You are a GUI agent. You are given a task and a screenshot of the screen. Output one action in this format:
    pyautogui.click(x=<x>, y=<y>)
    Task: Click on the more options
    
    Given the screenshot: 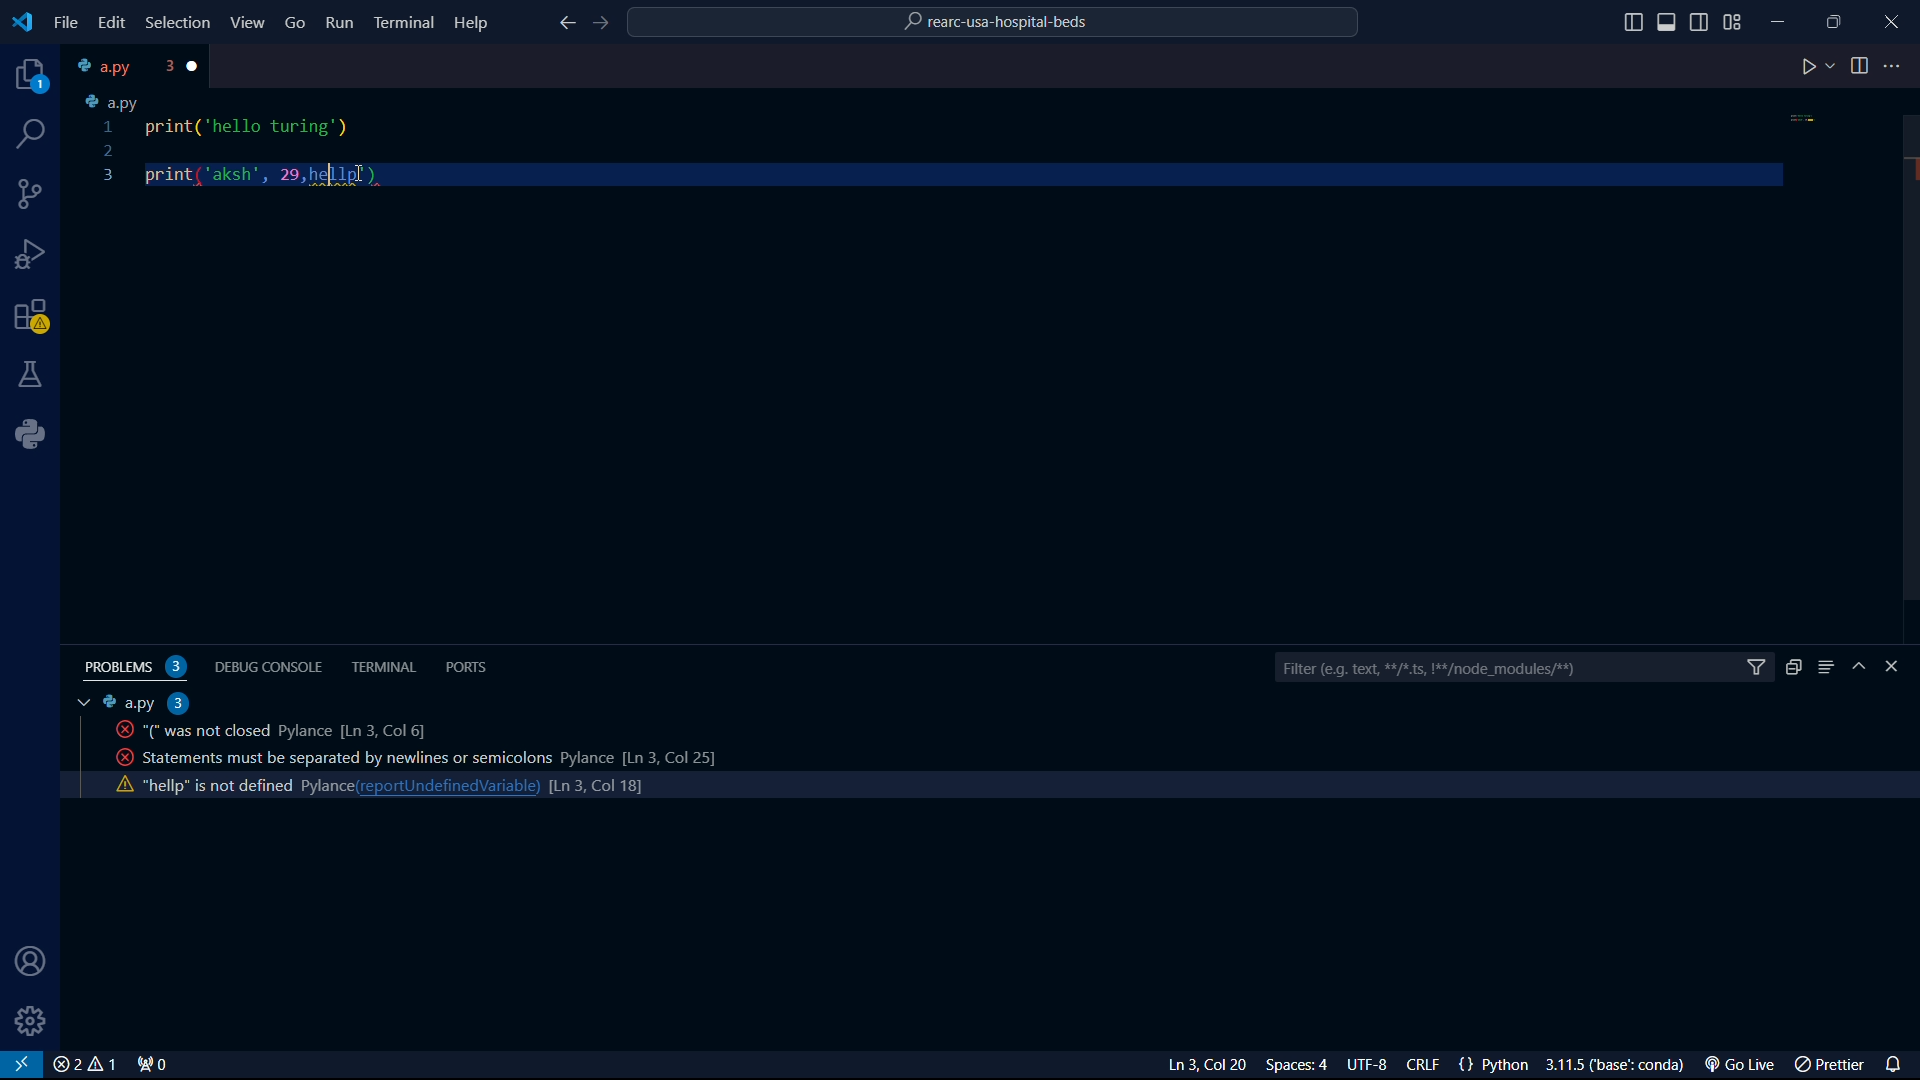 What is the action you would take?
    pyautogui.click(x=1895, y=66)
    